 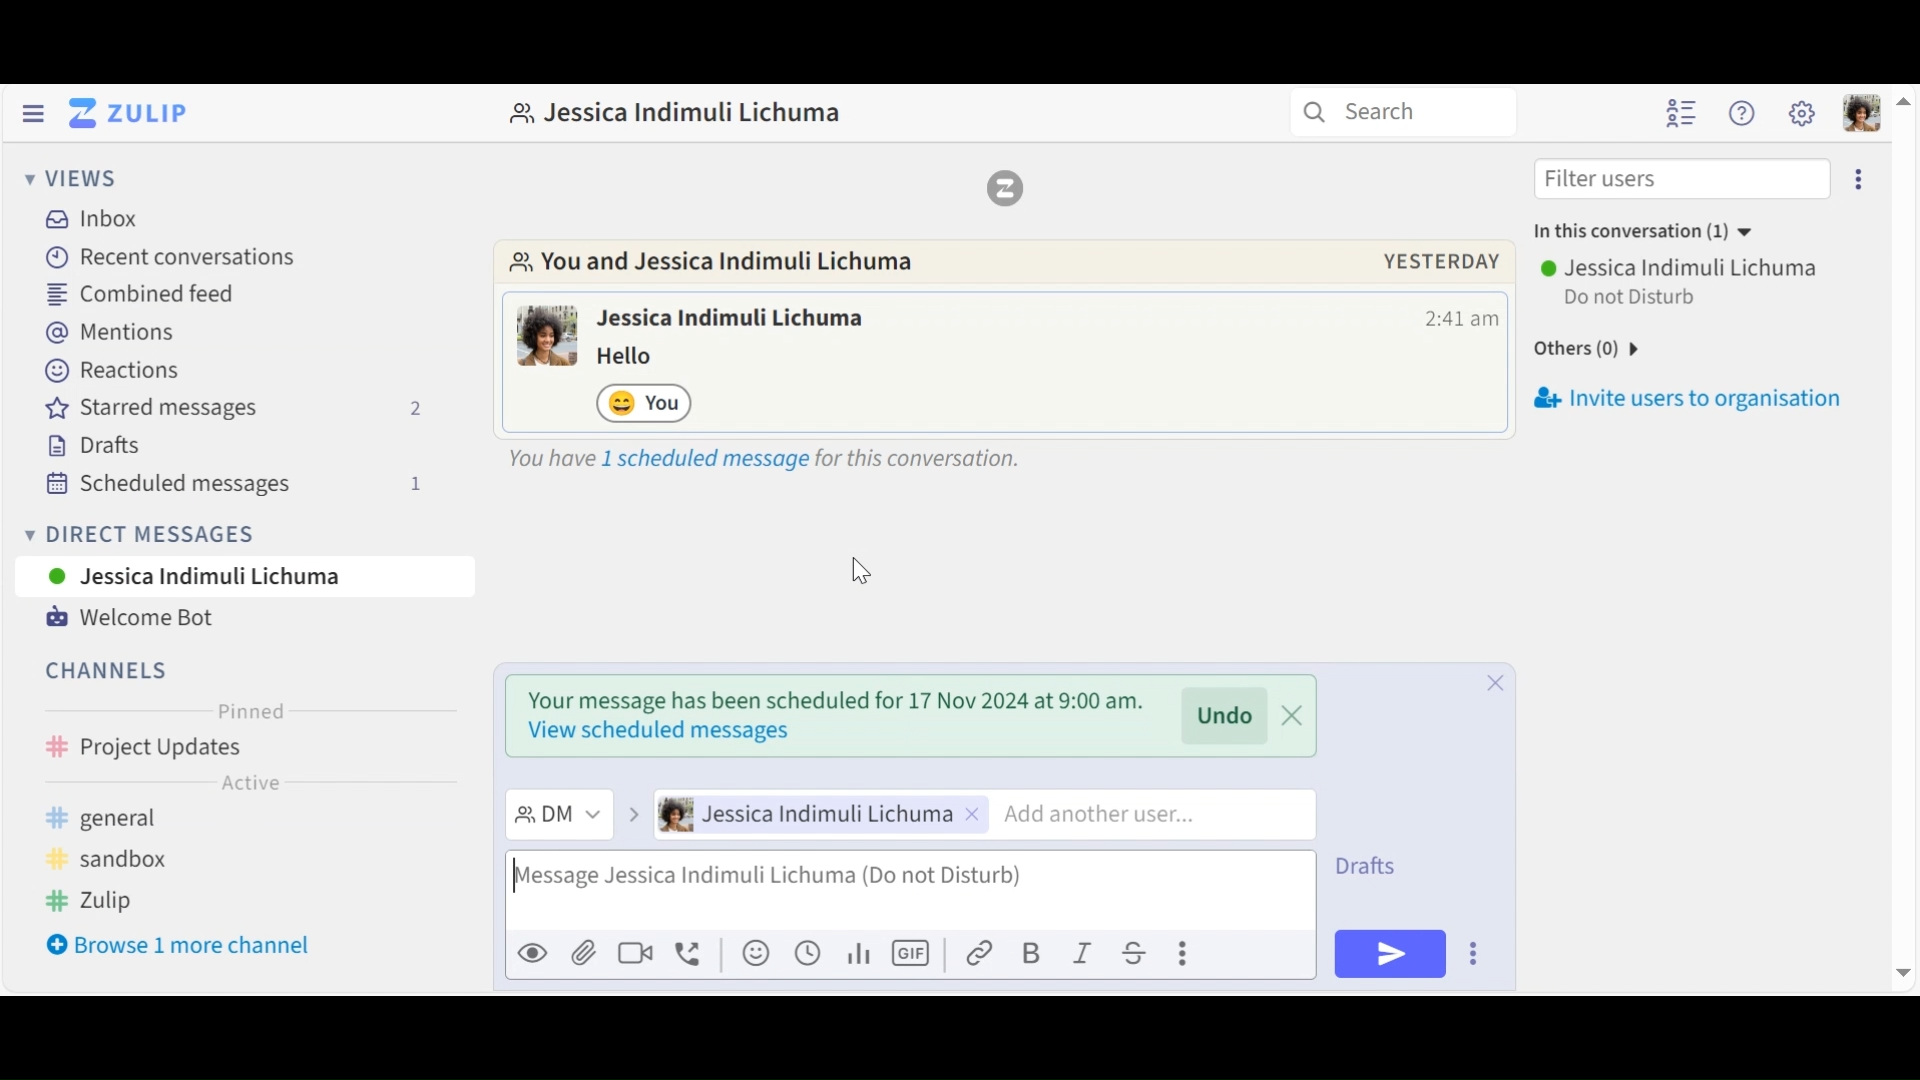 I want to click on Italics, so click(x=1083, y=953).